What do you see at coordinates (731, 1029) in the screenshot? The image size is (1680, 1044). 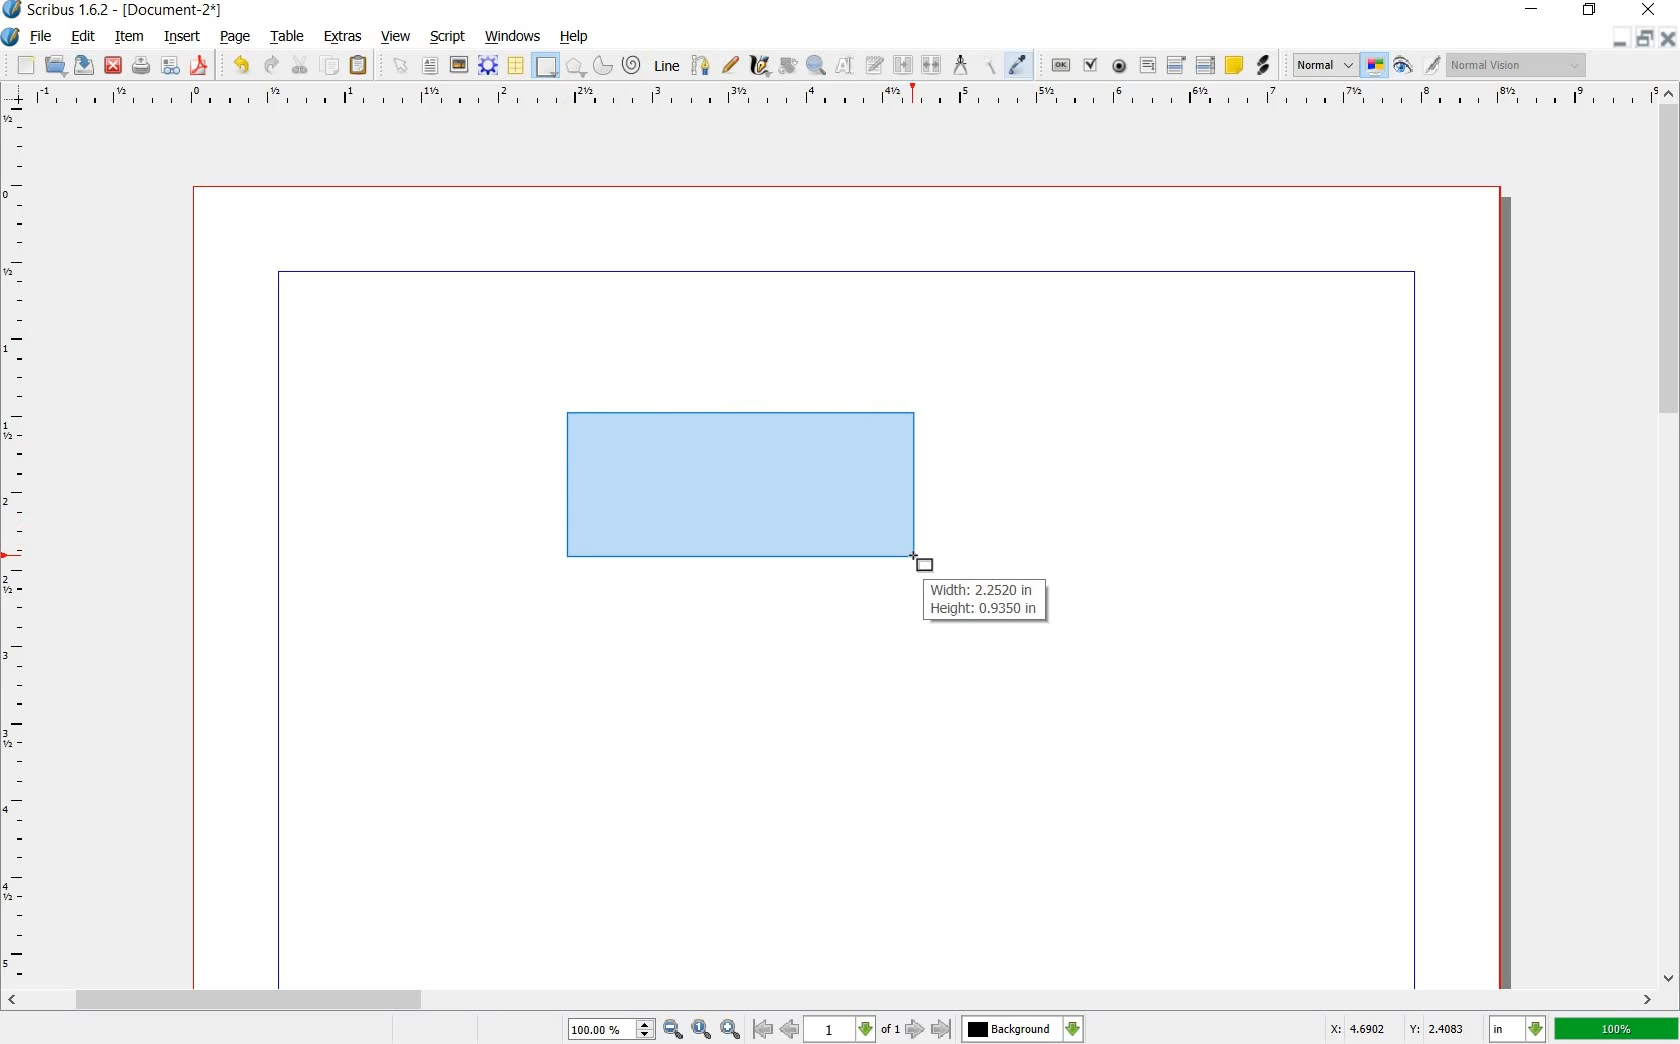 I see `zoom in` at bounding box center [731, 1029].